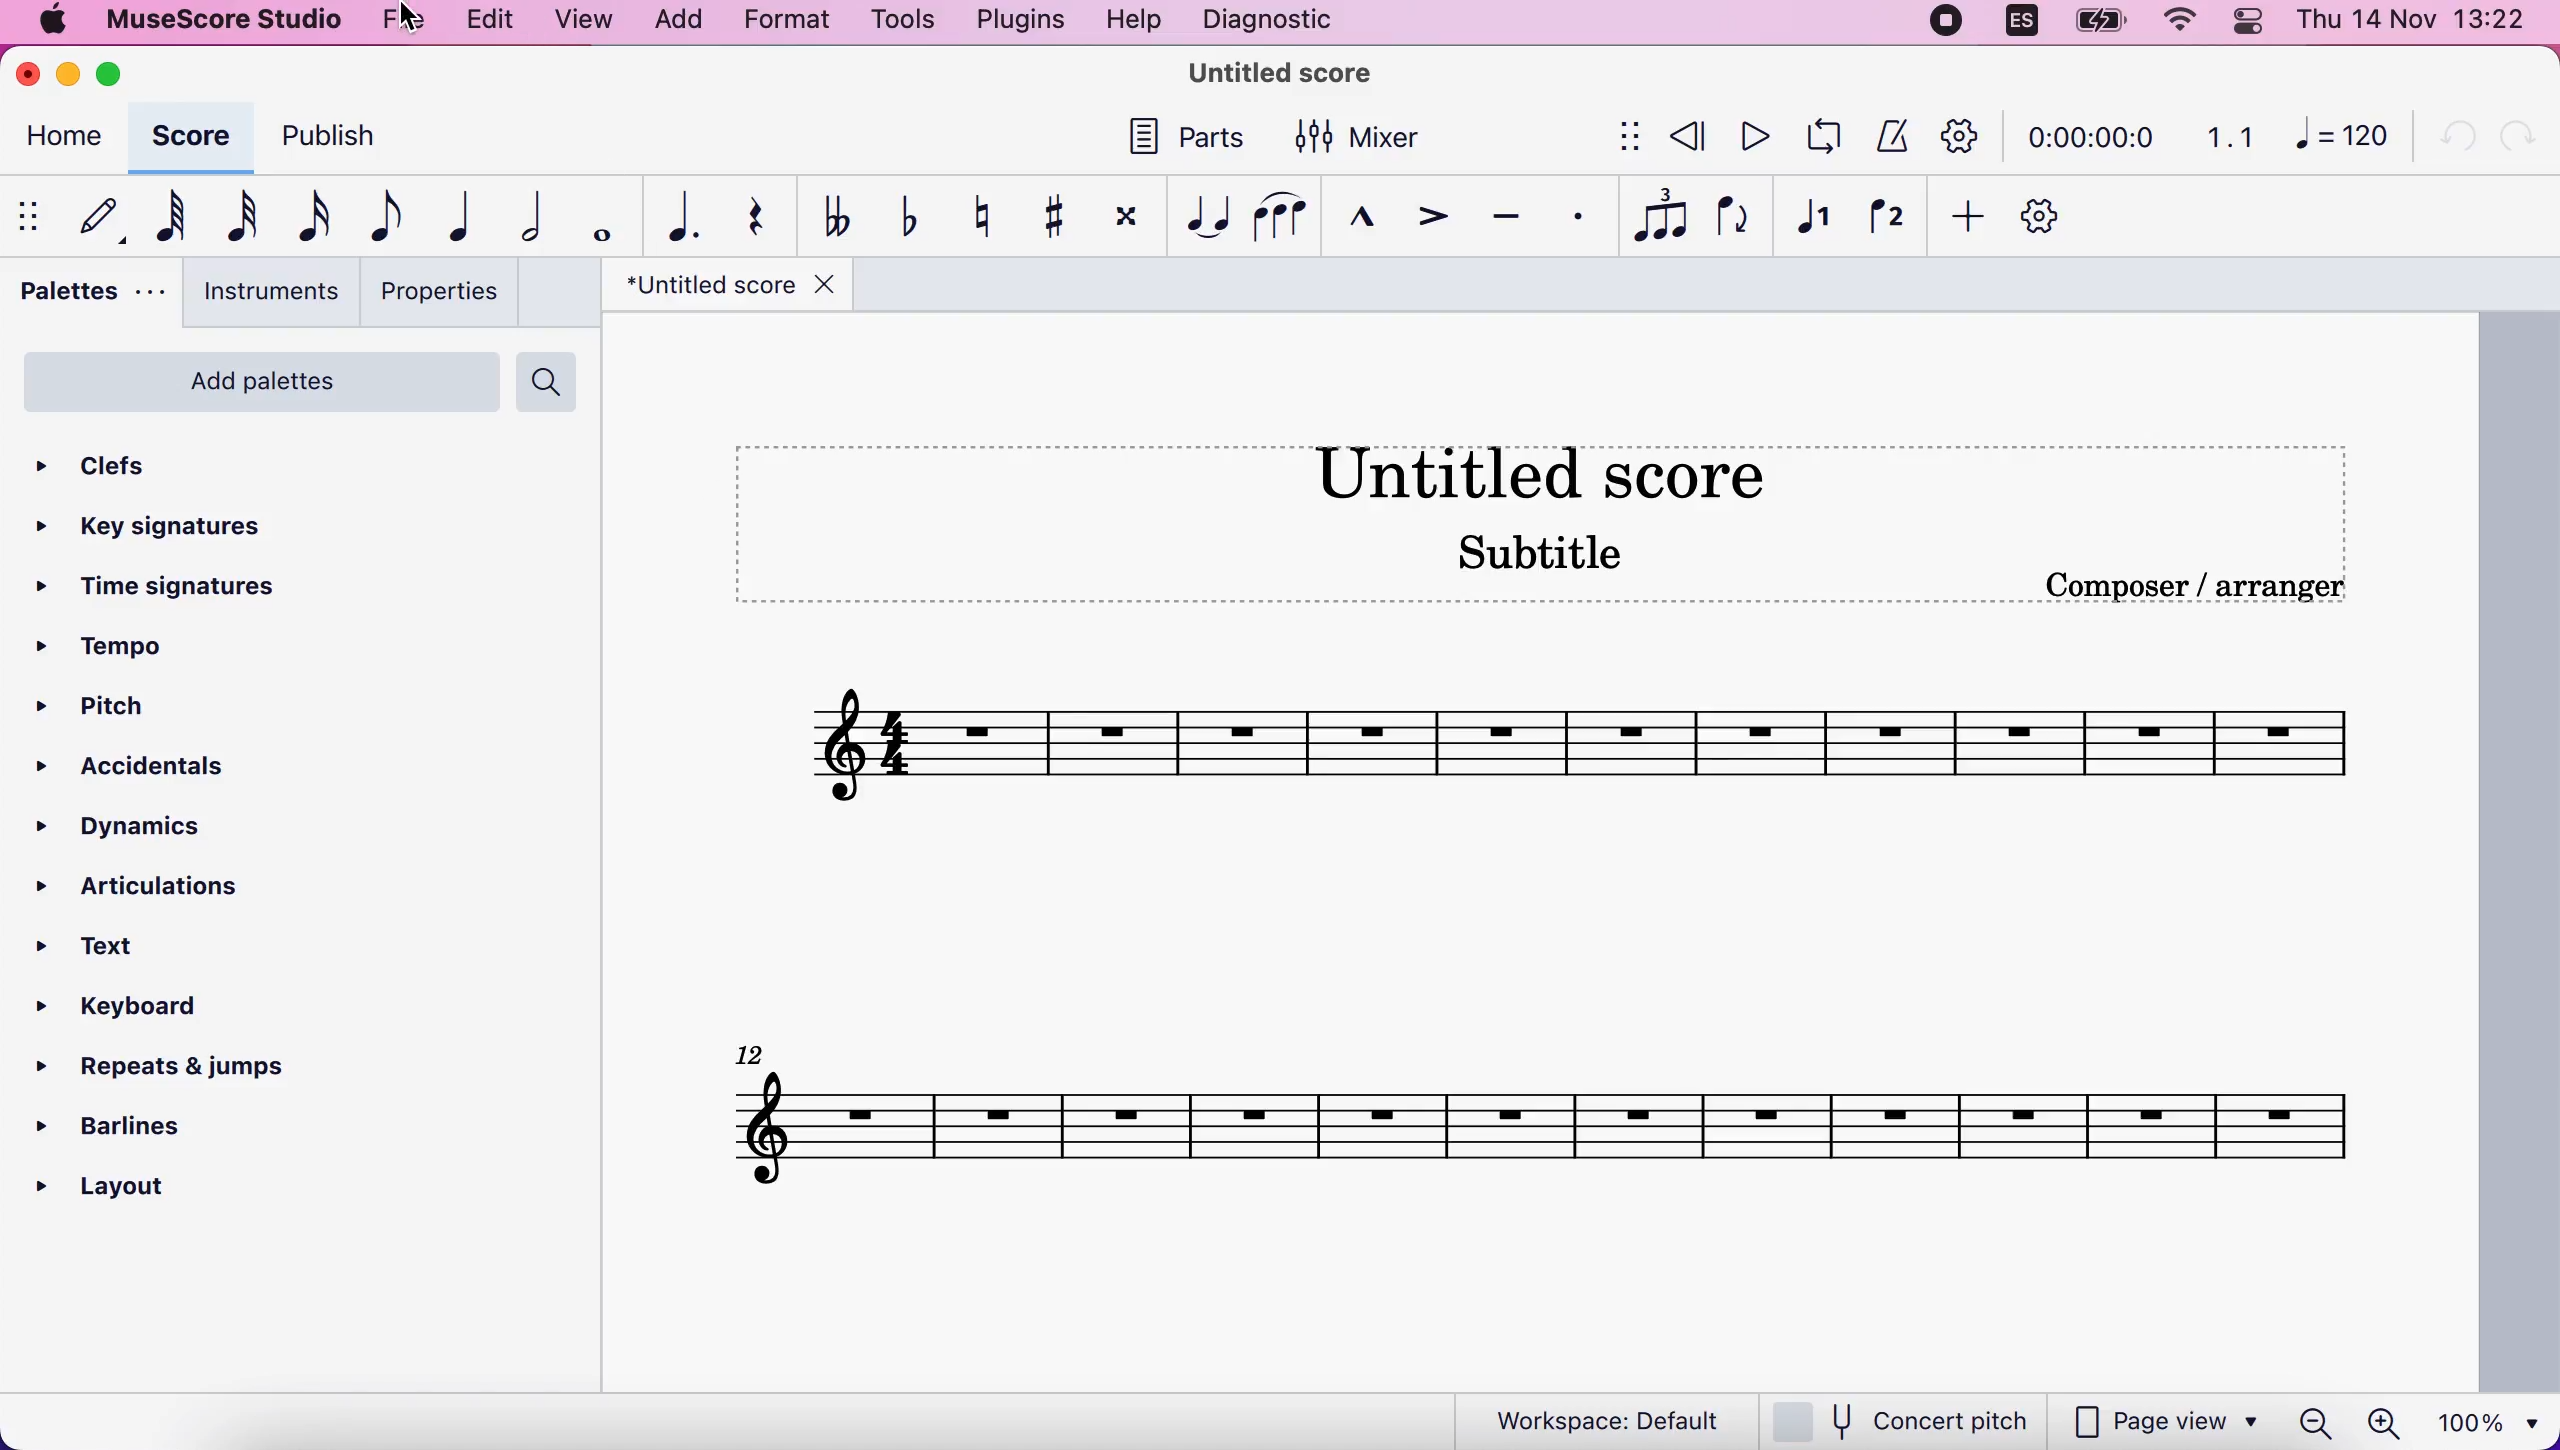  I want to click on format, so click(789, 23).